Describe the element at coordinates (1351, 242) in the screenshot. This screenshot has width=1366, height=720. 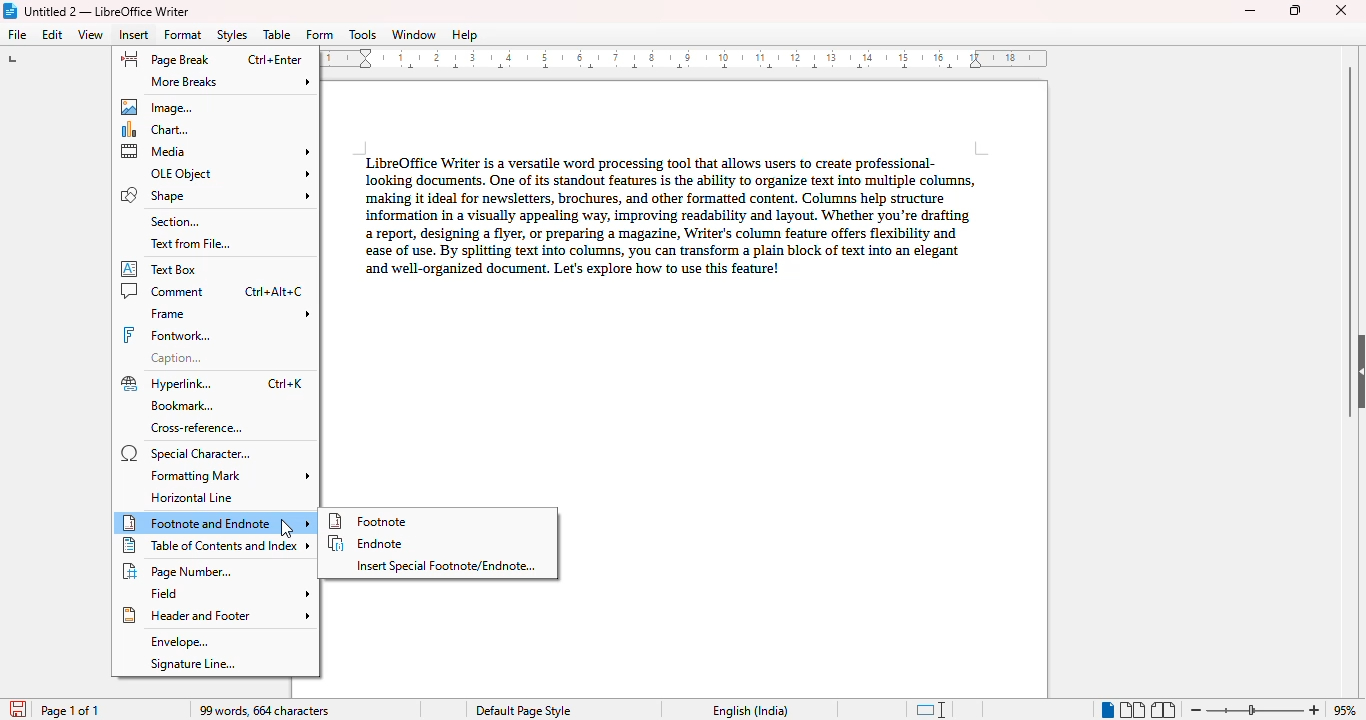
I see `vertical scroll bar` at that location.